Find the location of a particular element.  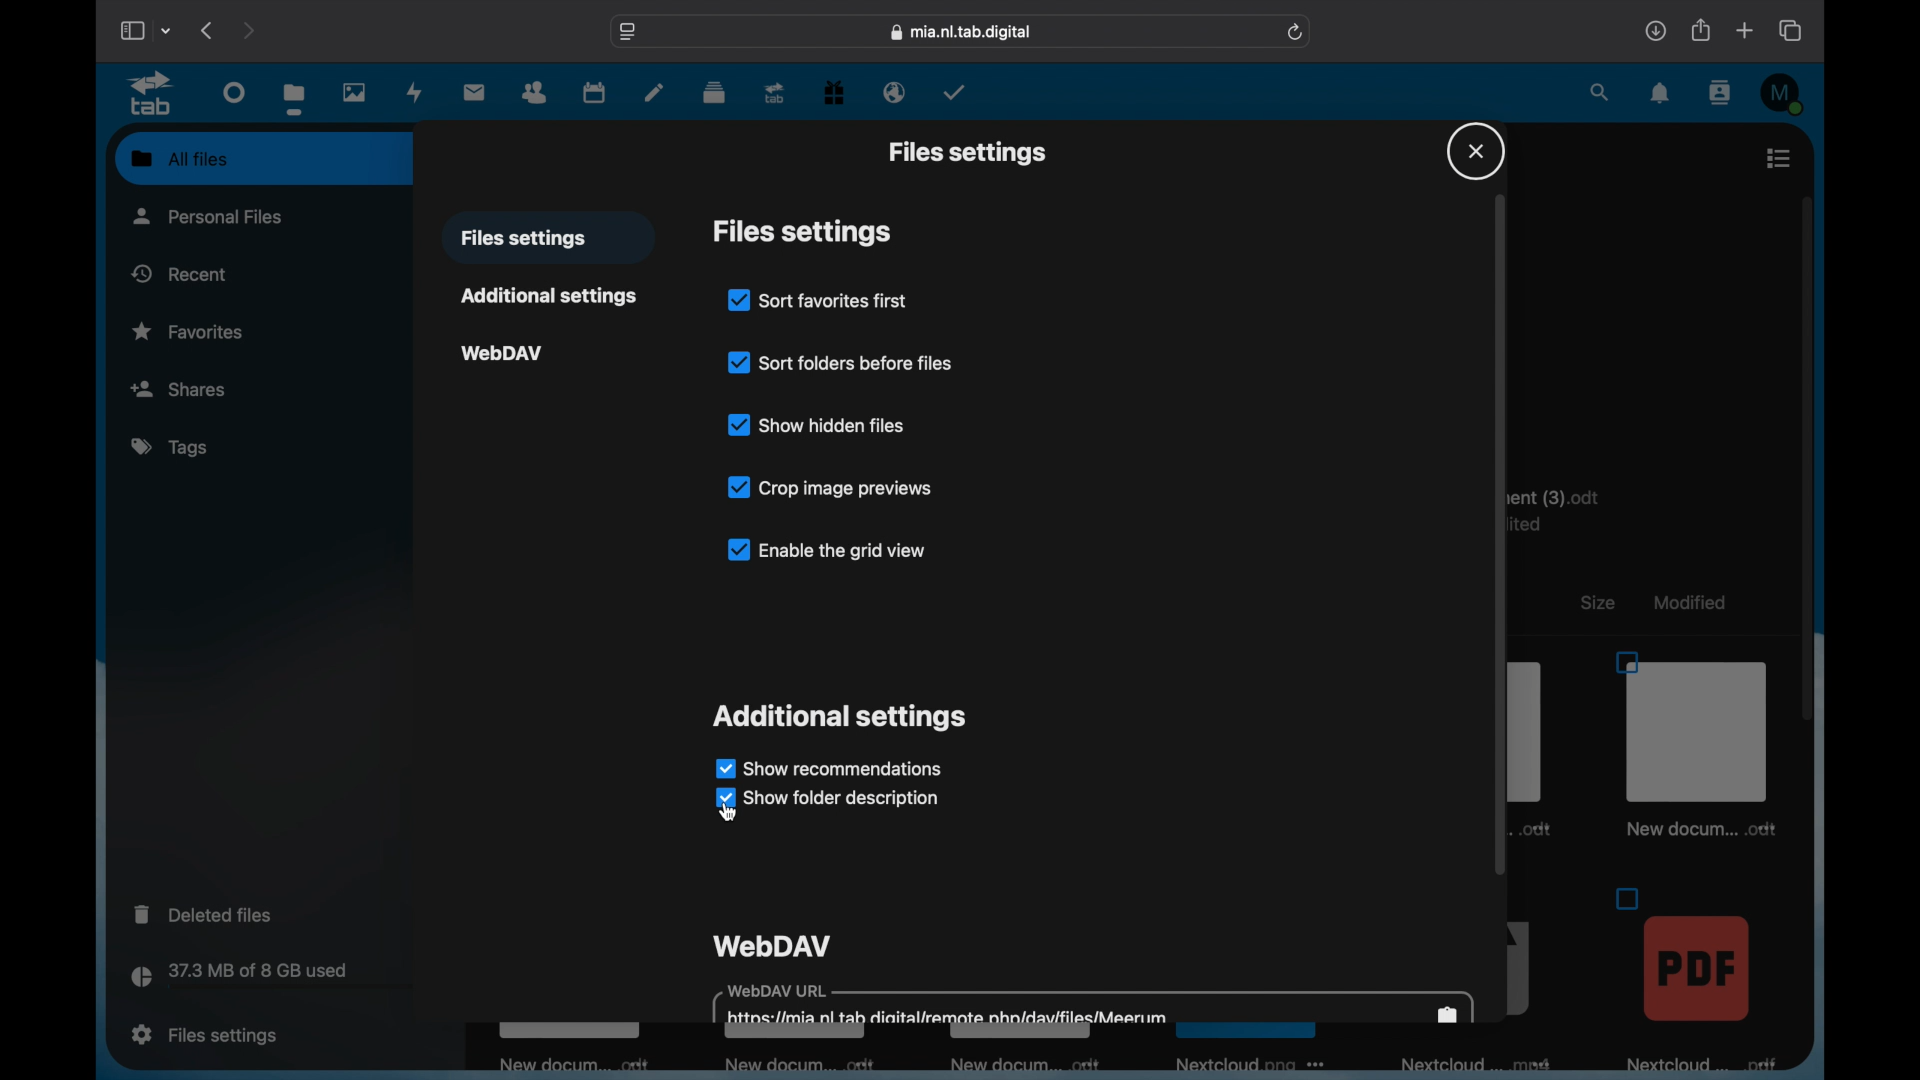

shares is located at coordinates (263, 387).